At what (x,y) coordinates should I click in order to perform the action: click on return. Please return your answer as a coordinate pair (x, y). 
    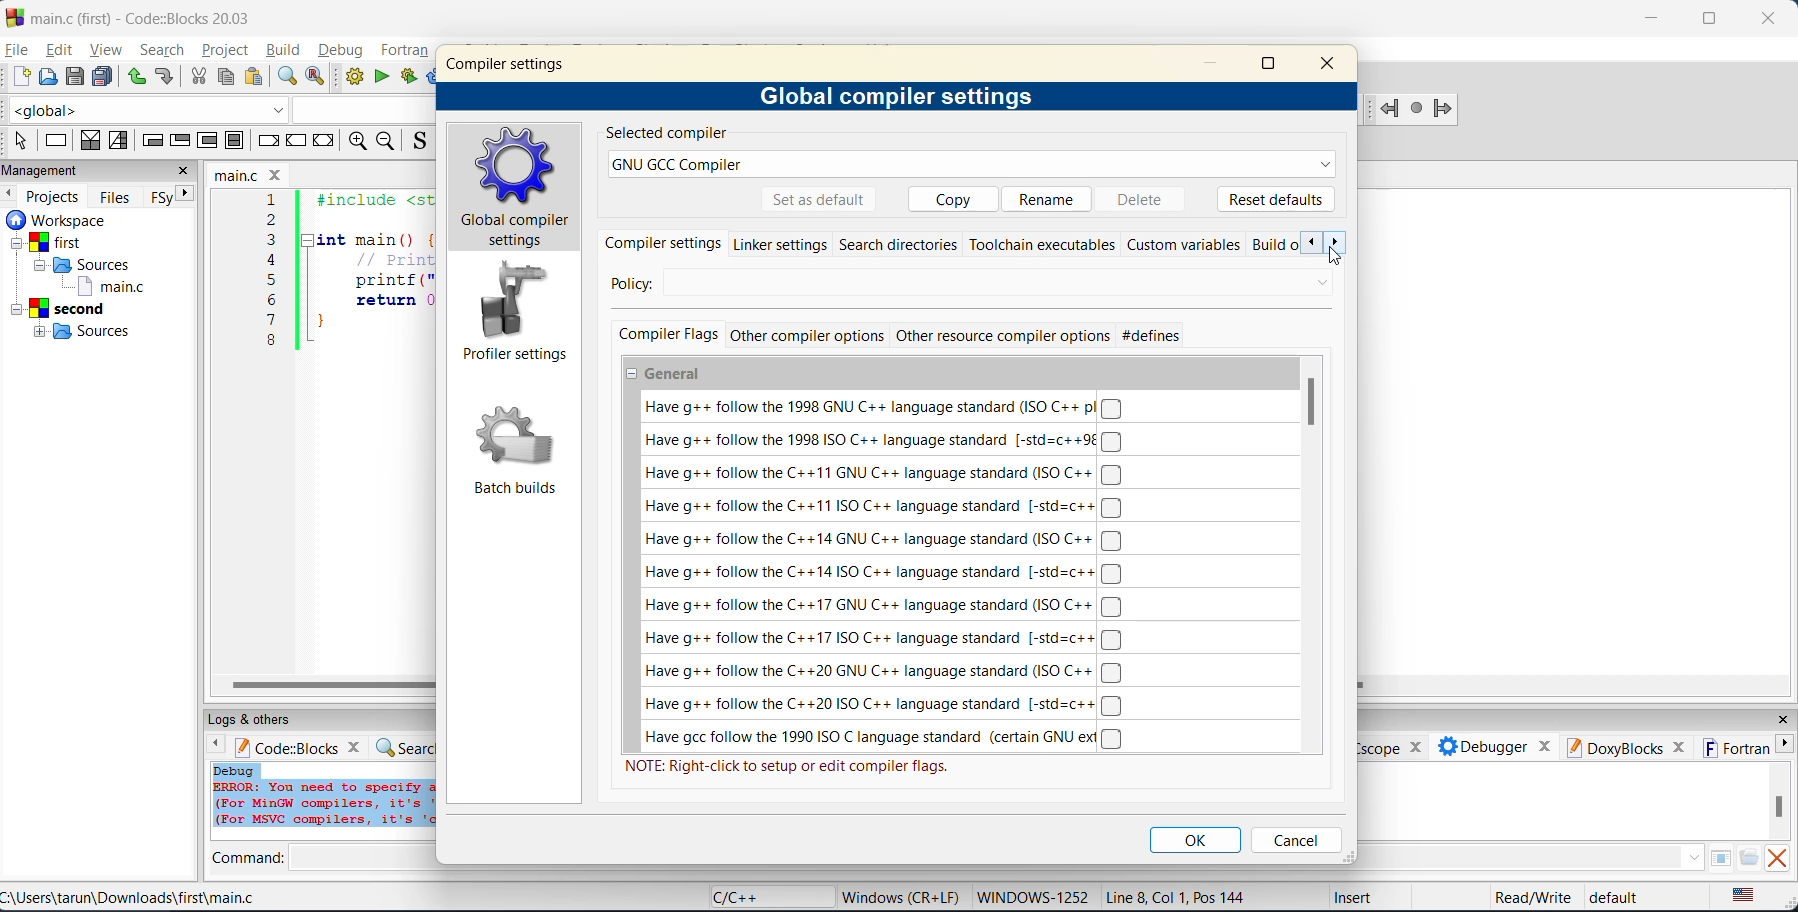
    Looking at the image, I should click on (327, 140).